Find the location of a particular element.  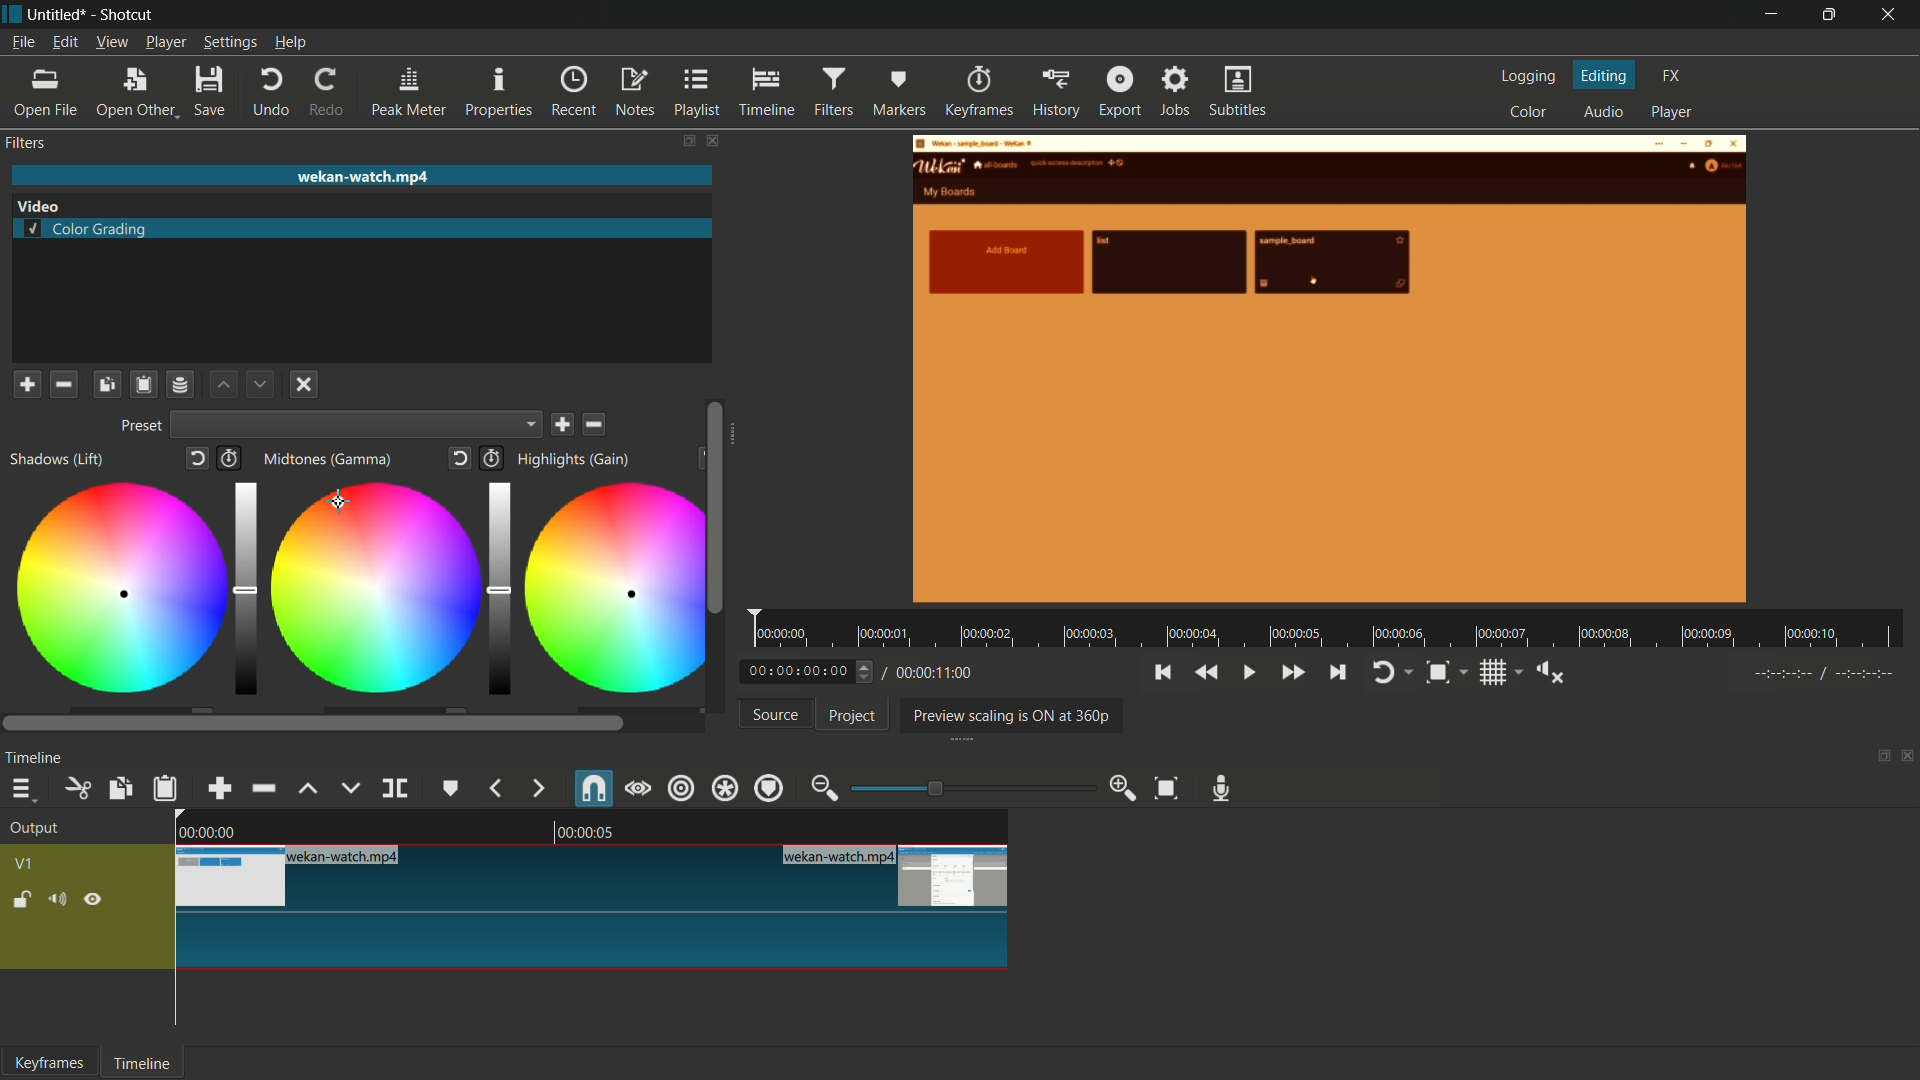

subtitles is located at coordinates (1240, 91).